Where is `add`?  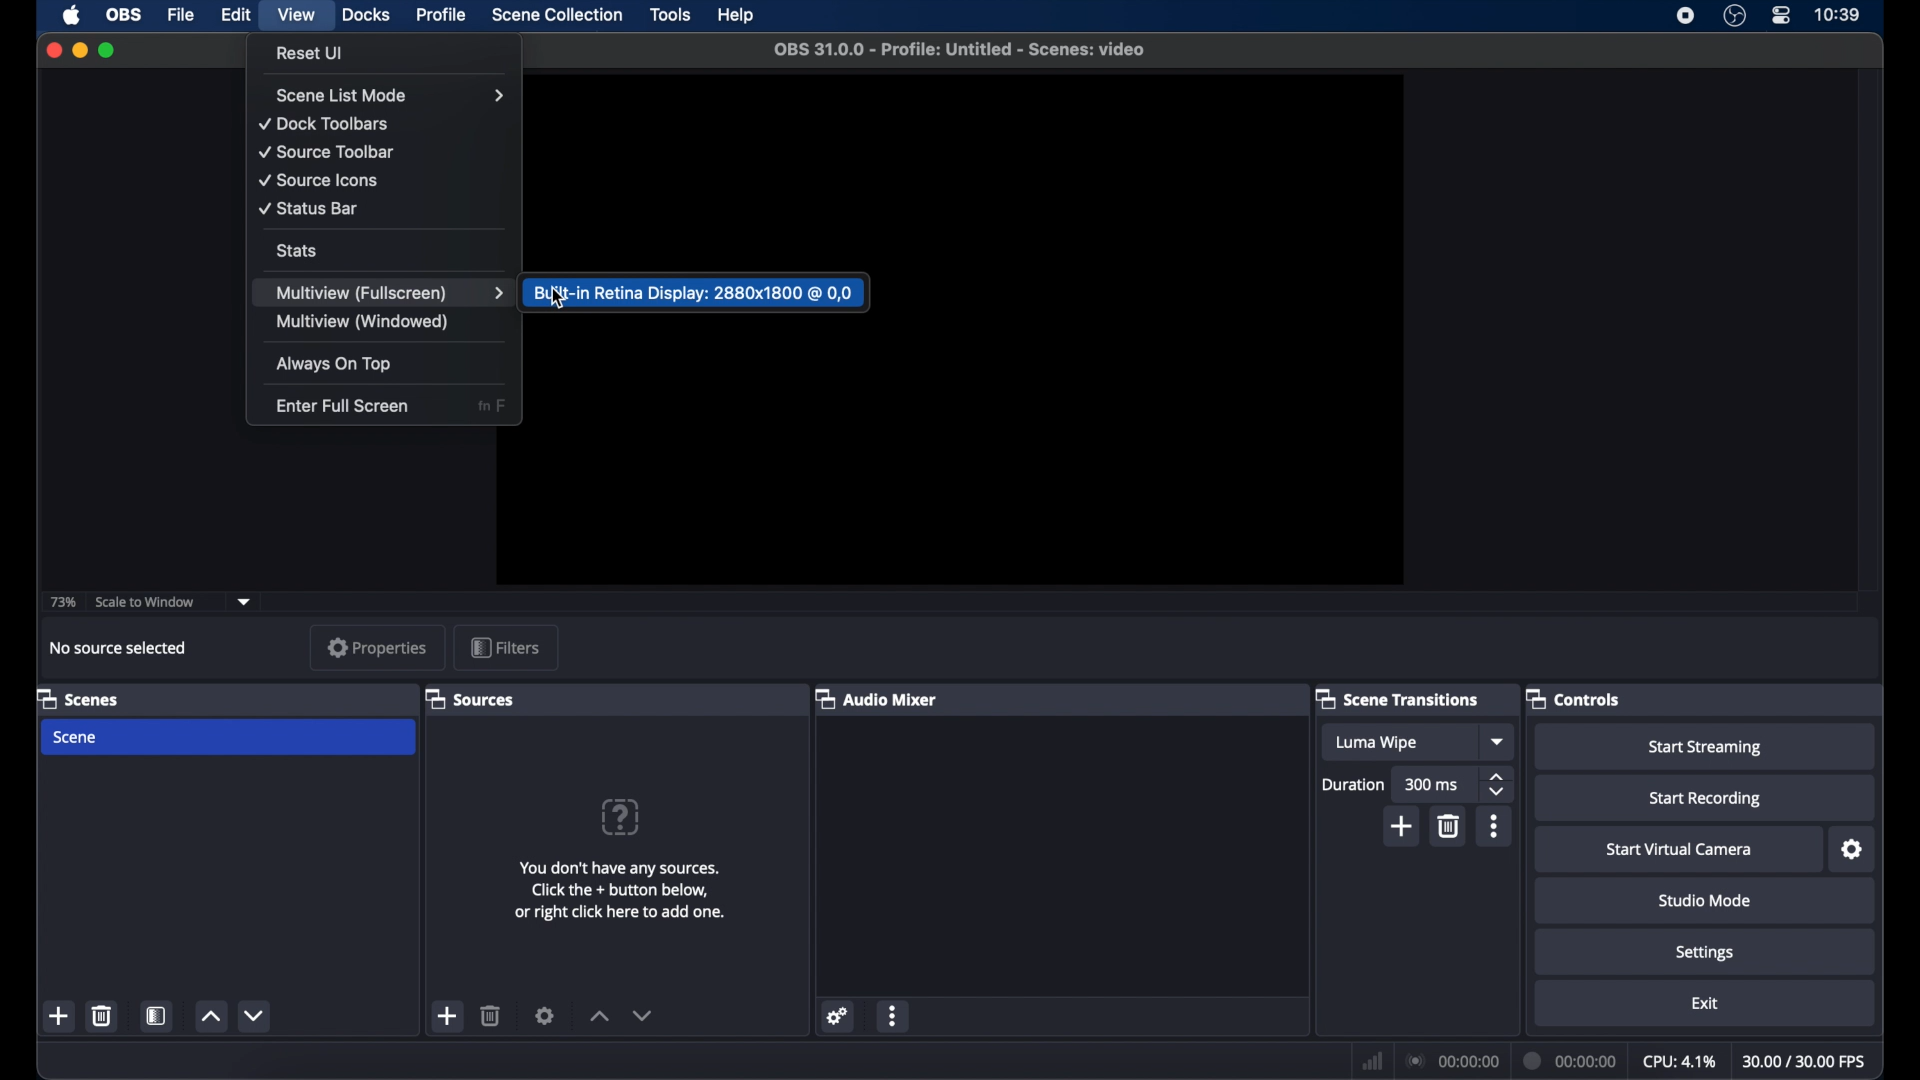 add is located at coordinates (60, 1016).